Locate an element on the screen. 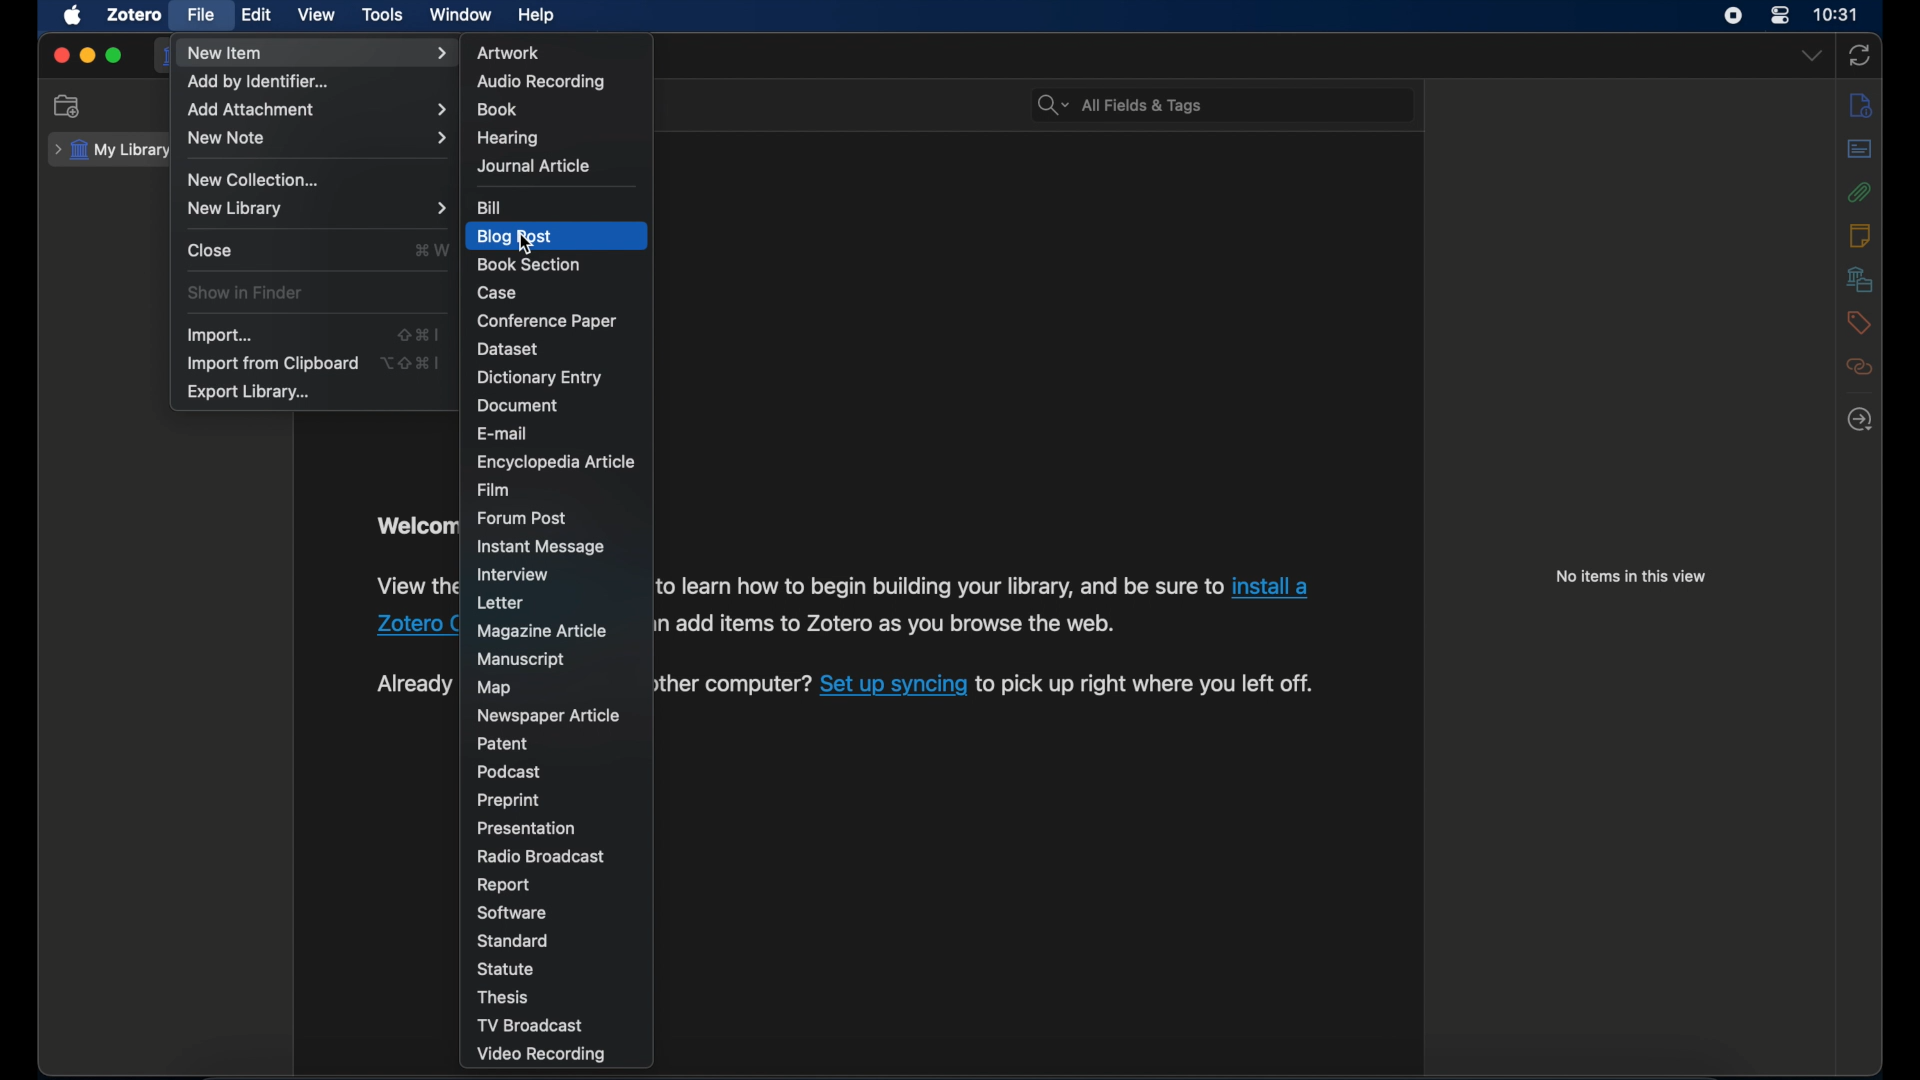  lose is located at coordinates (209, 249).